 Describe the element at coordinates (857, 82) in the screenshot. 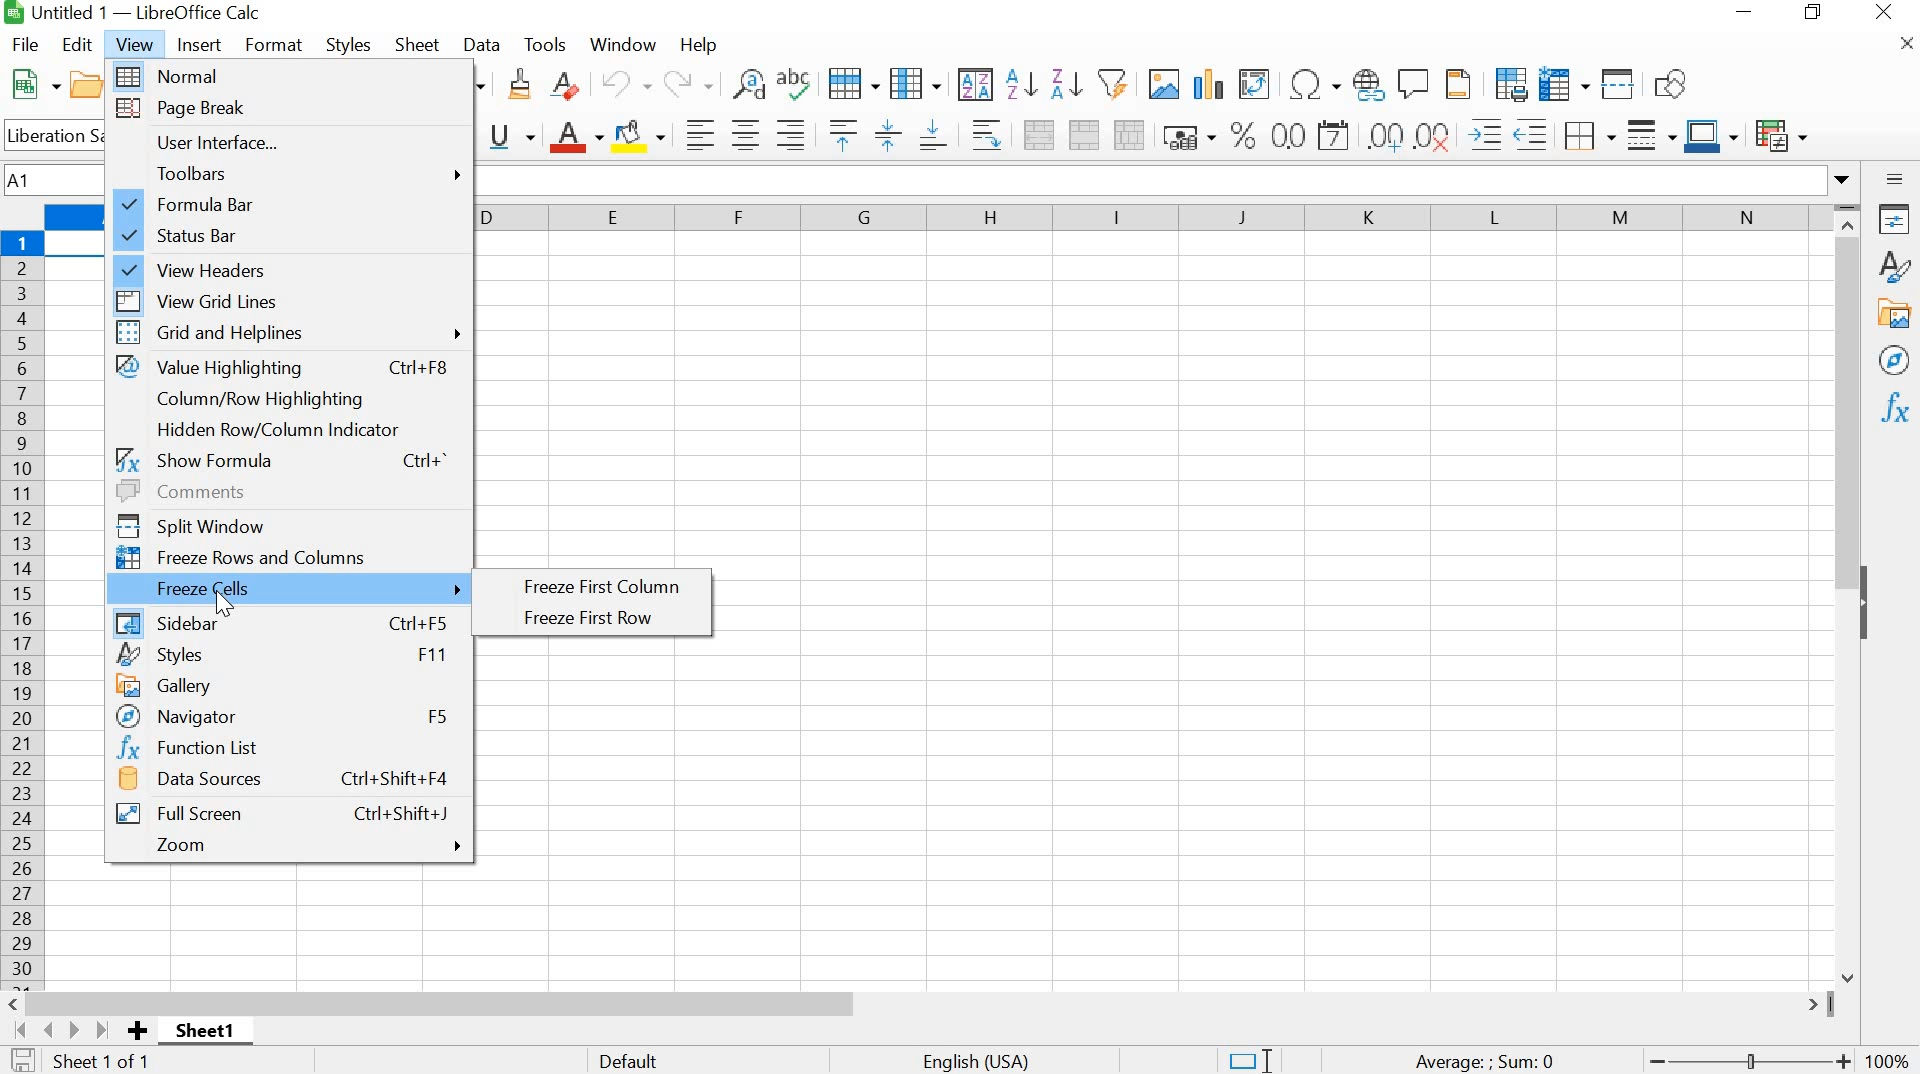

I see `ROW` at that location.